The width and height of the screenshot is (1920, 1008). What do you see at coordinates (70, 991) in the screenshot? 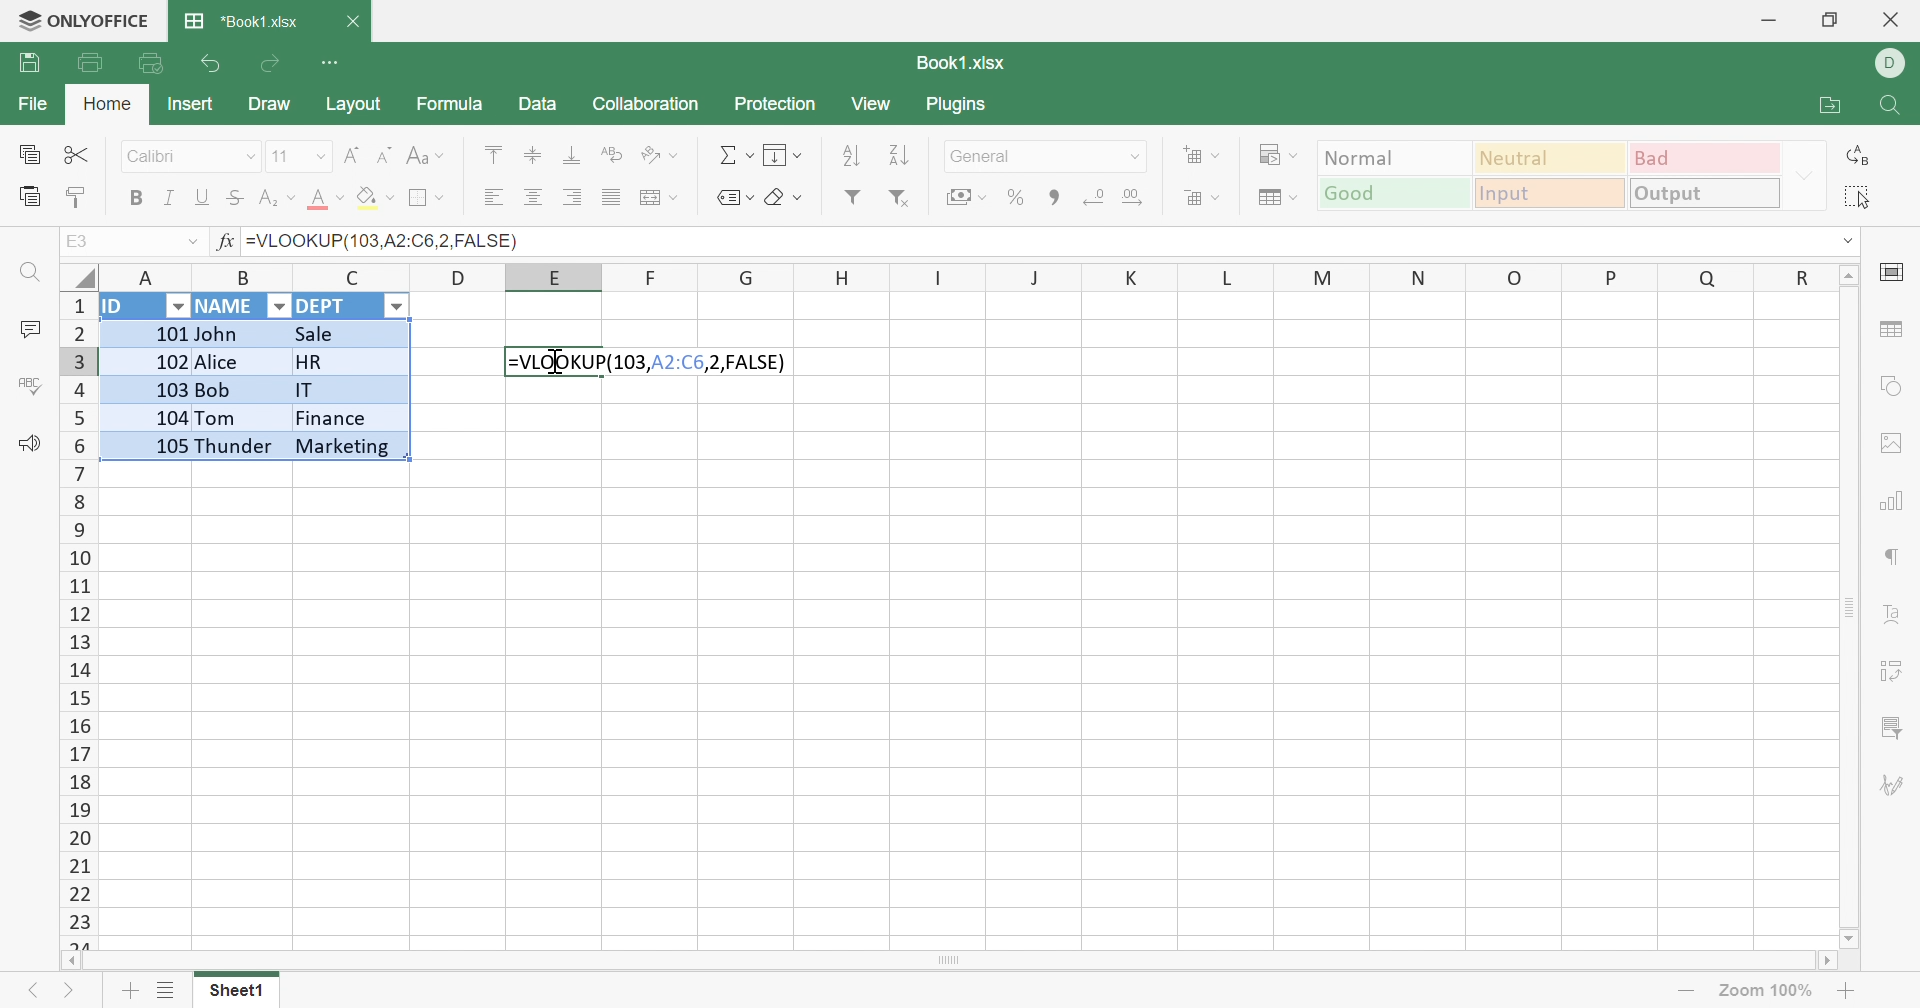
I see `Next` at bounding box center [70, 991].